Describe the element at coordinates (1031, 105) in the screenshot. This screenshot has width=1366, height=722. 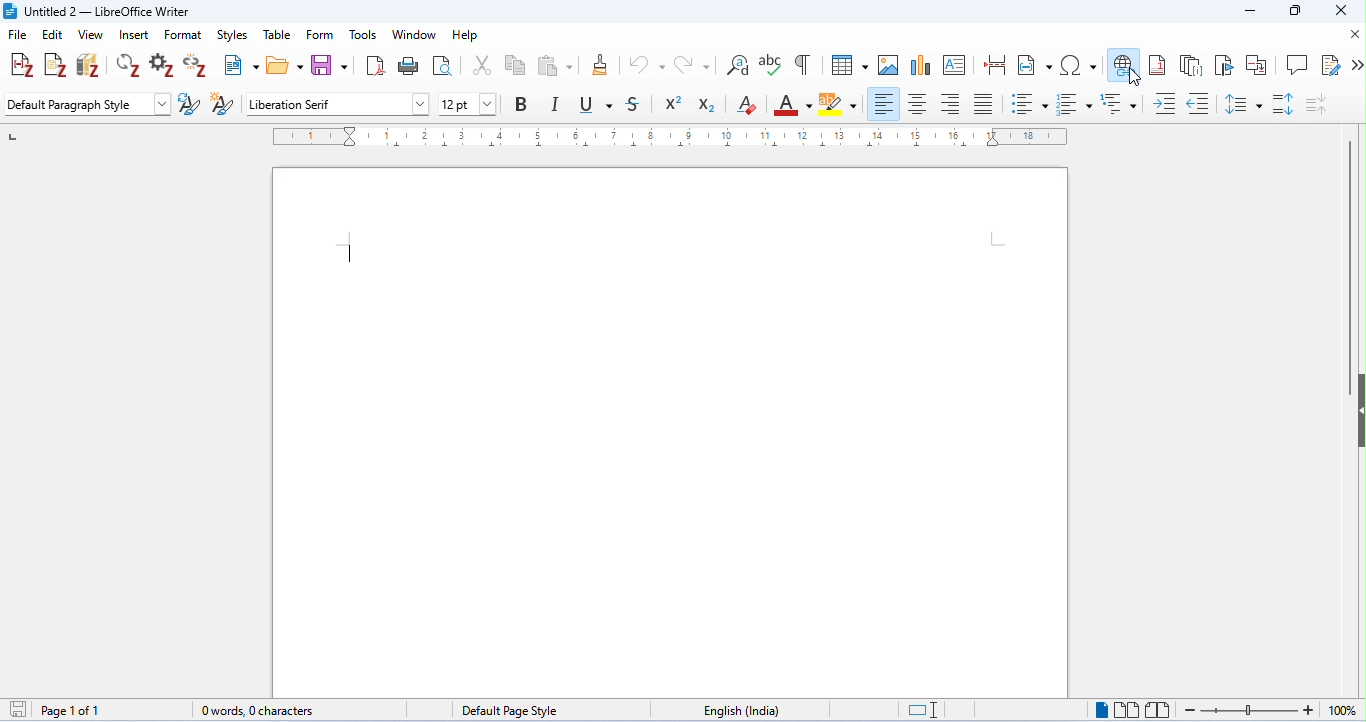
I see `bulleted style` at that location.